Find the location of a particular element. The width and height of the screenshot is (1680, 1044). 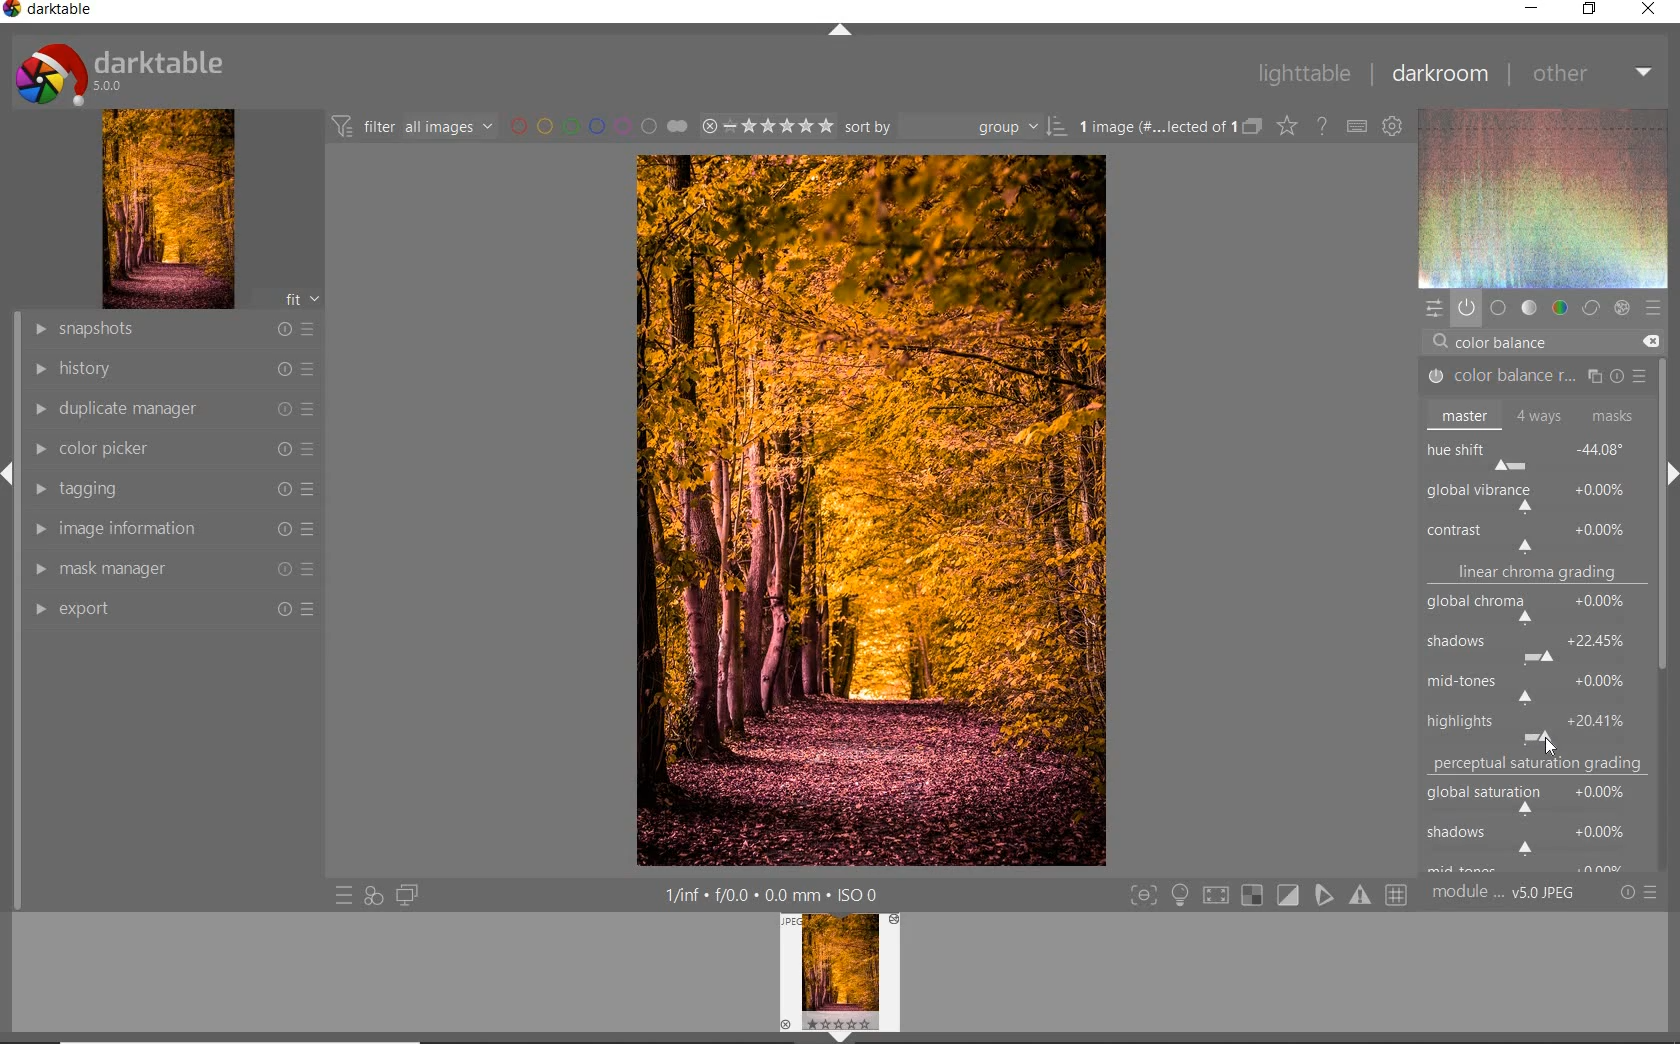

image information is located at coordinates (170, 528).